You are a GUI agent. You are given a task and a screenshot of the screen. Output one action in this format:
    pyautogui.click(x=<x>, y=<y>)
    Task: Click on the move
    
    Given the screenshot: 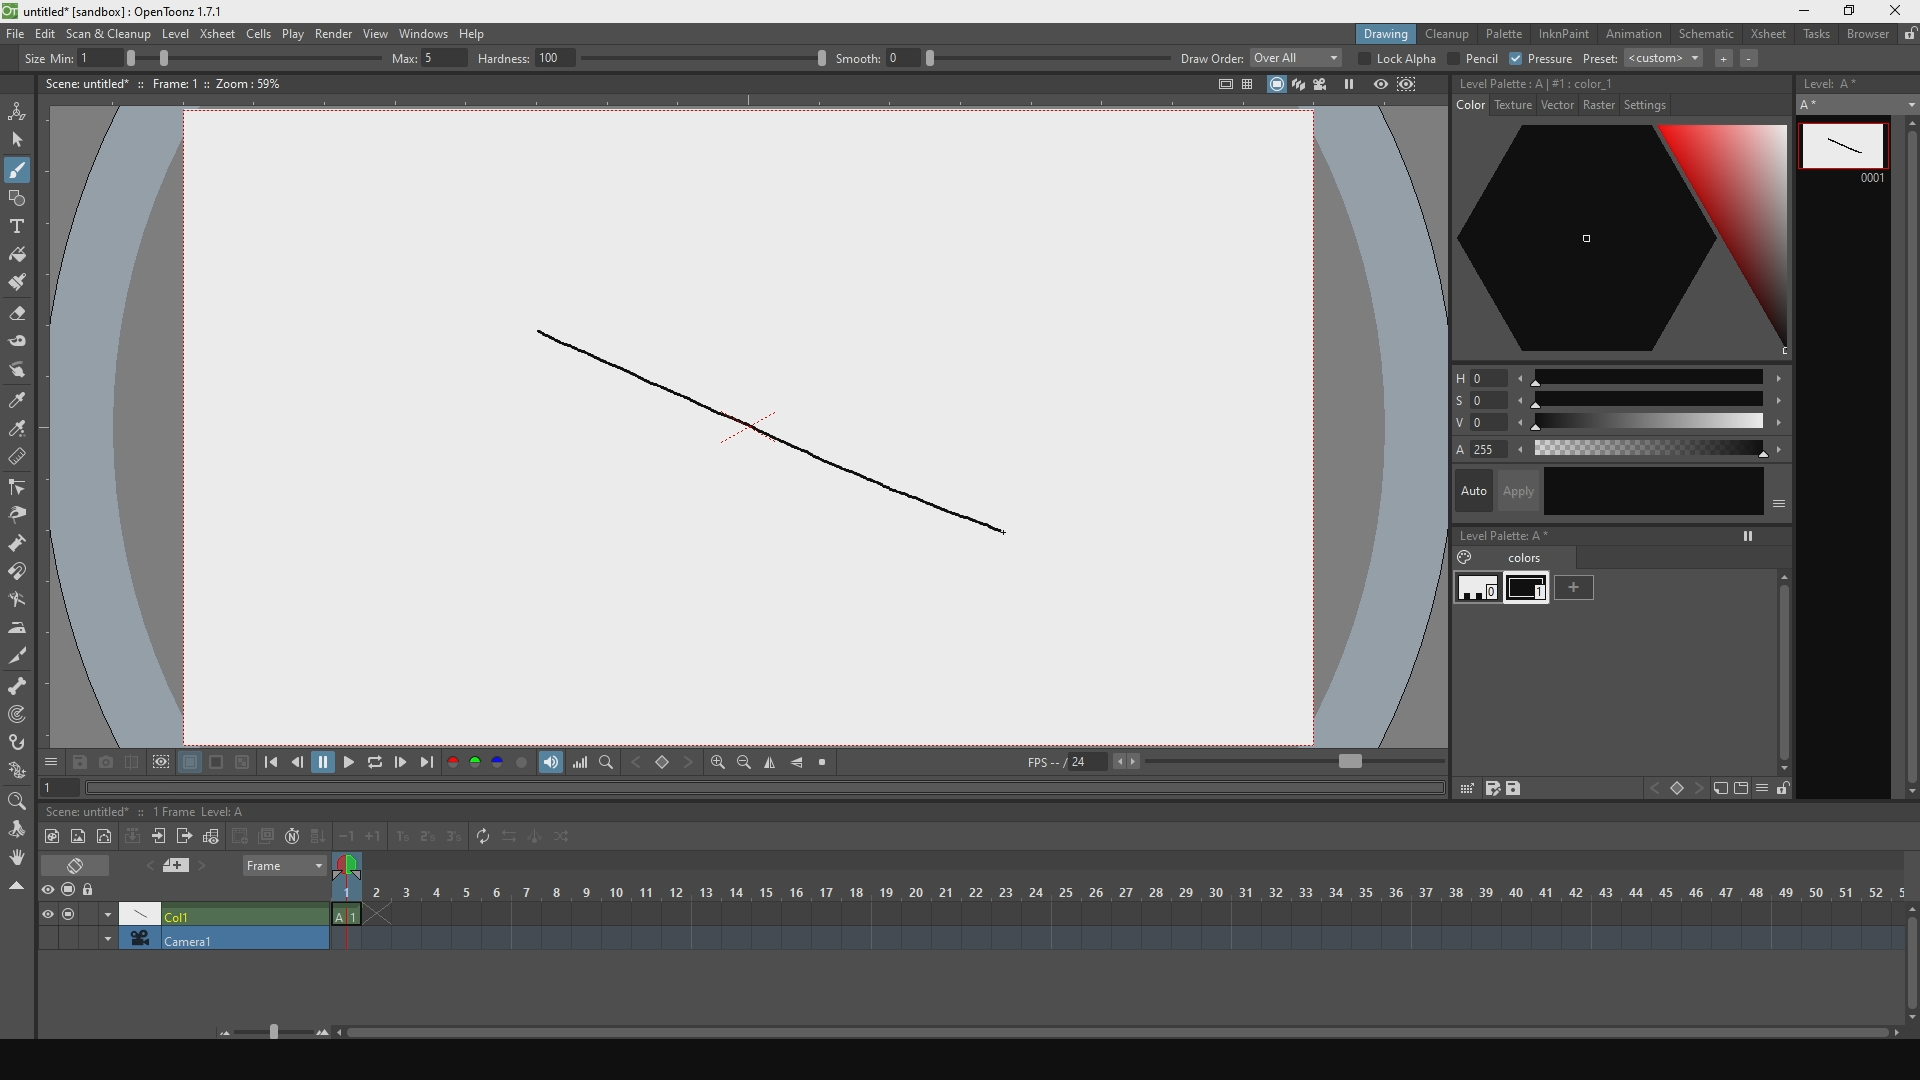 What is the action you would take?
    pyautogui.click(x=18, y=829)
    